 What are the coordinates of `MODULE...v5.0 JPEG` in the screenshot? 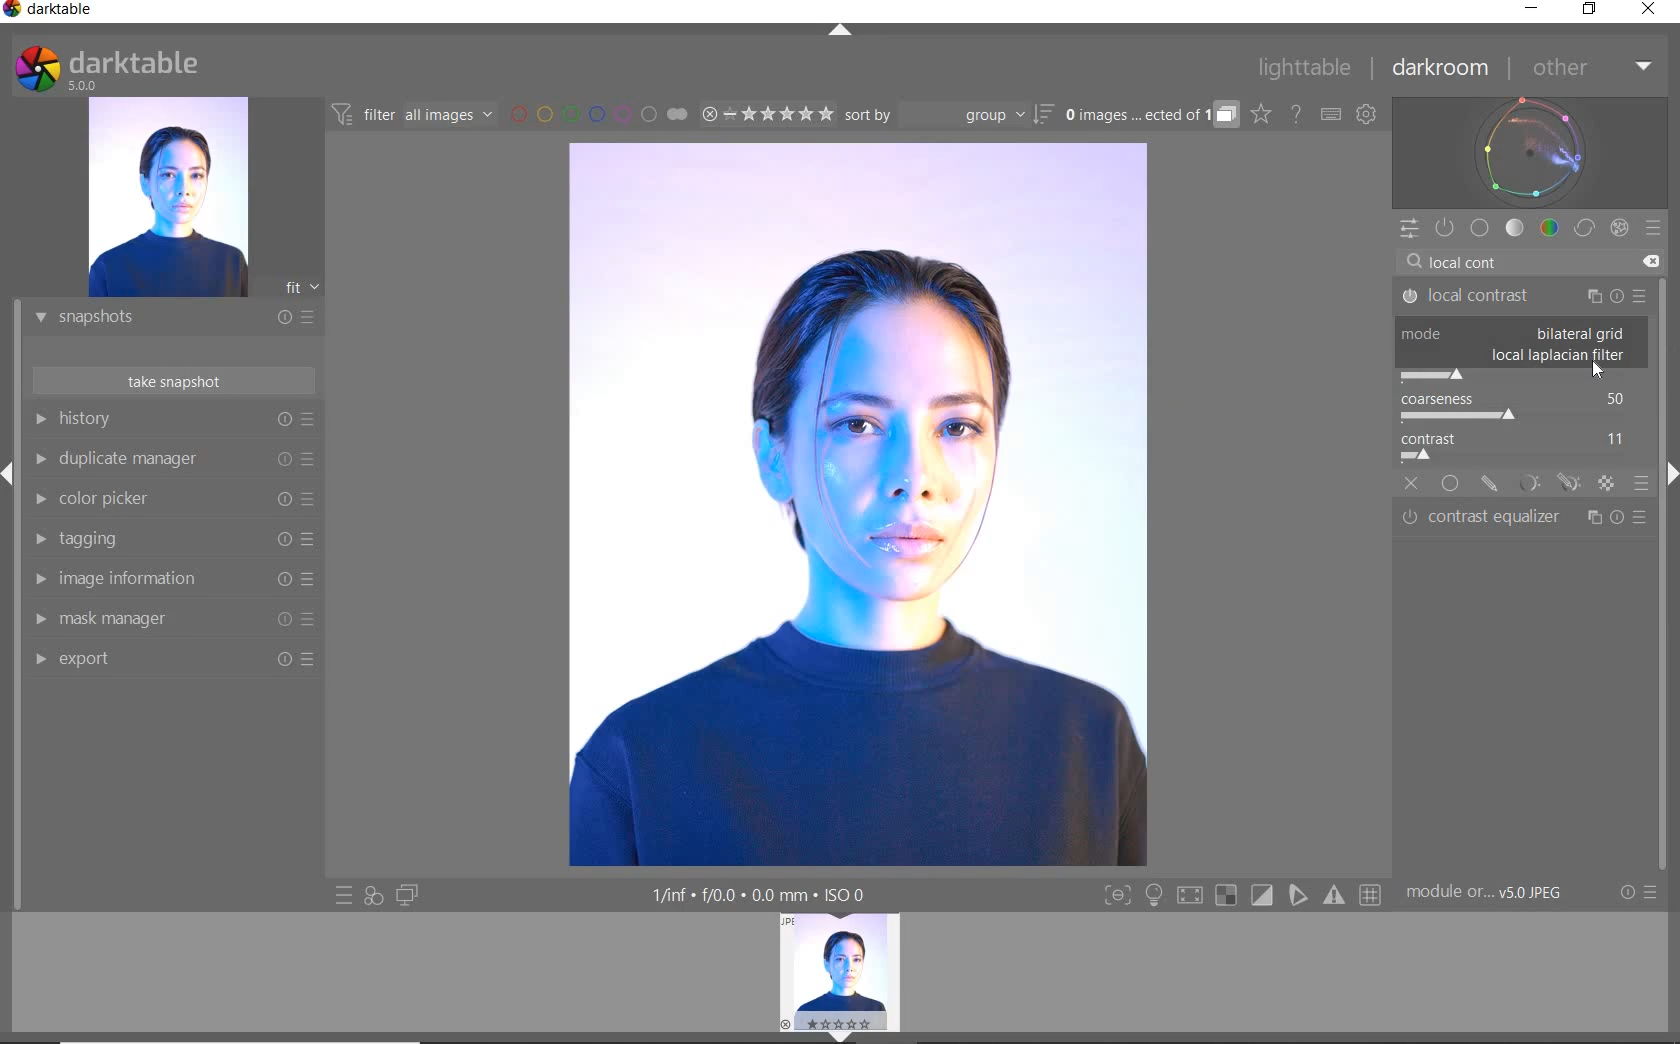 It's located at (1499, 893).